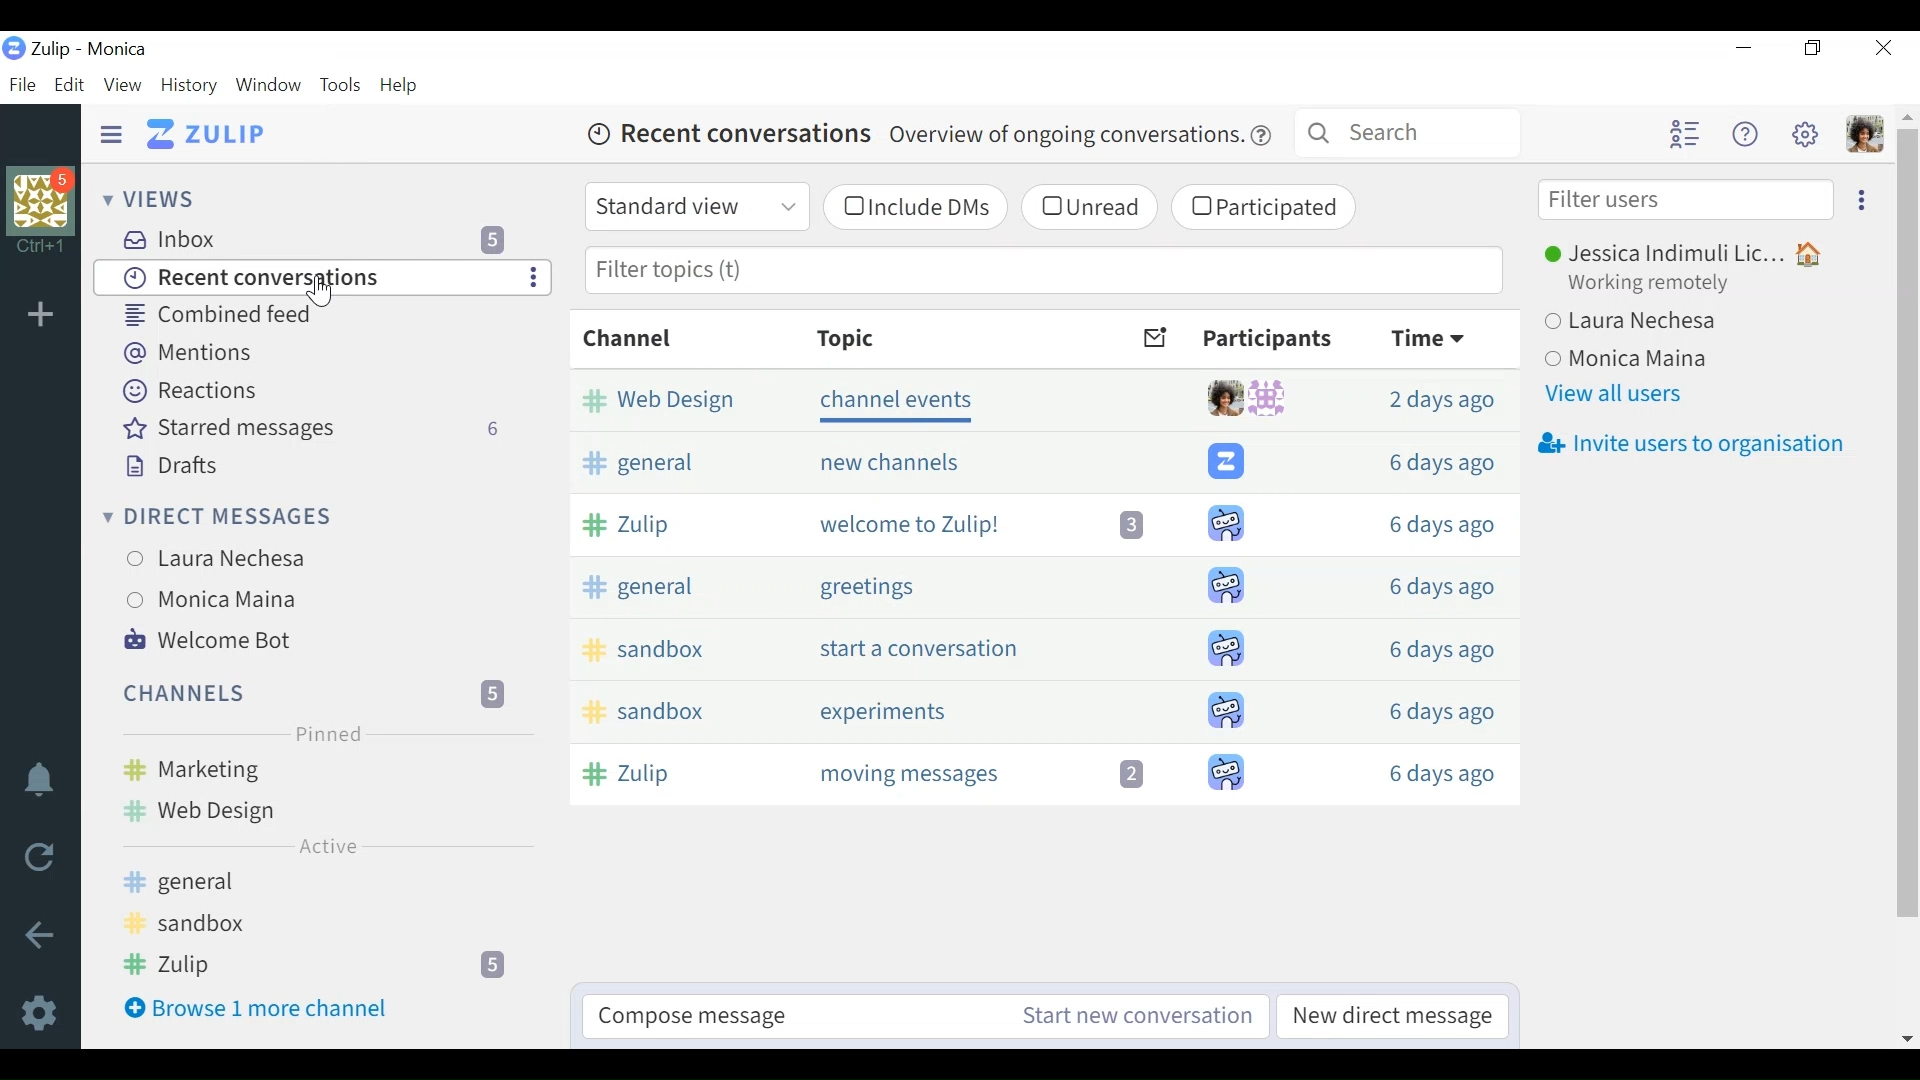 Image resolution: width=1920 pixels, height=1080 pixels. Describe the element at coordinates (310, 883) in the screenshot. I see `general` at that location.